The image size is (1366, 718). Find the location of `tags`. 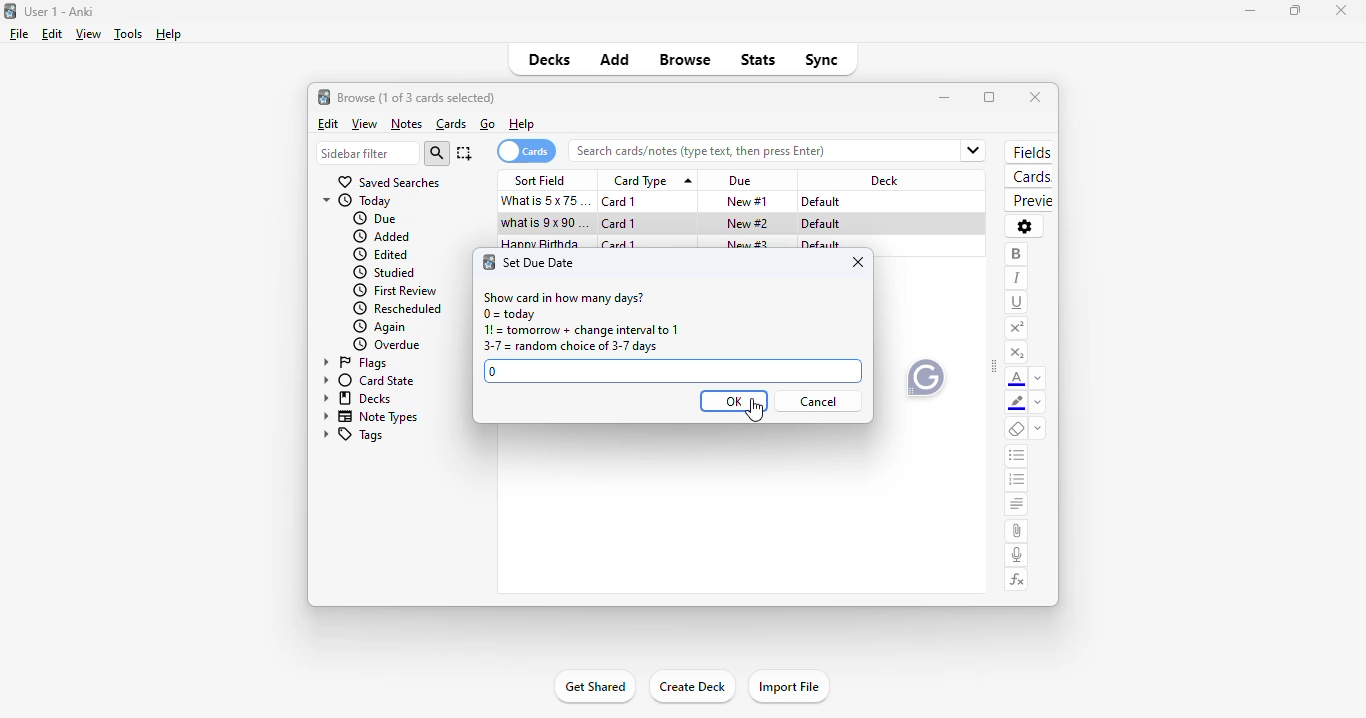

tags is located at coordinates (352, 435).